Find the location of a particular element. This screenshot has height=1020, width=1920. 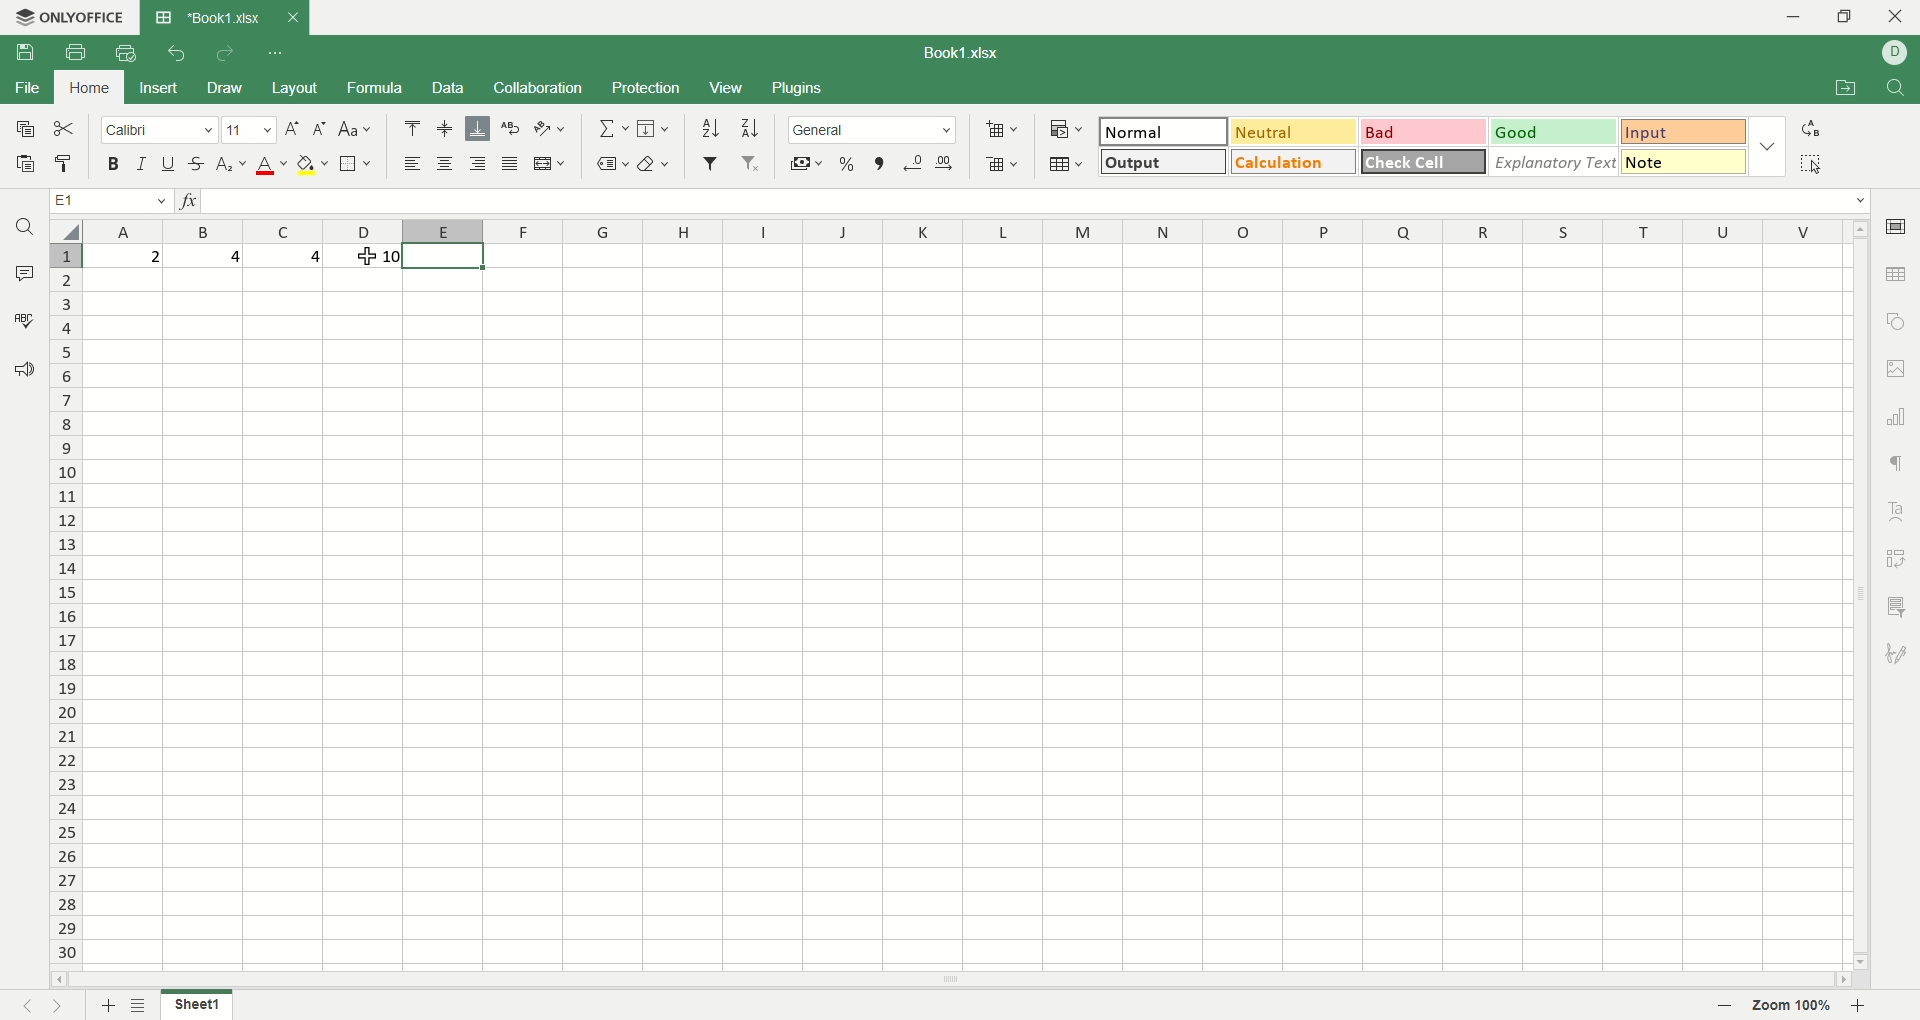

home is located at coordinates (88, 87).